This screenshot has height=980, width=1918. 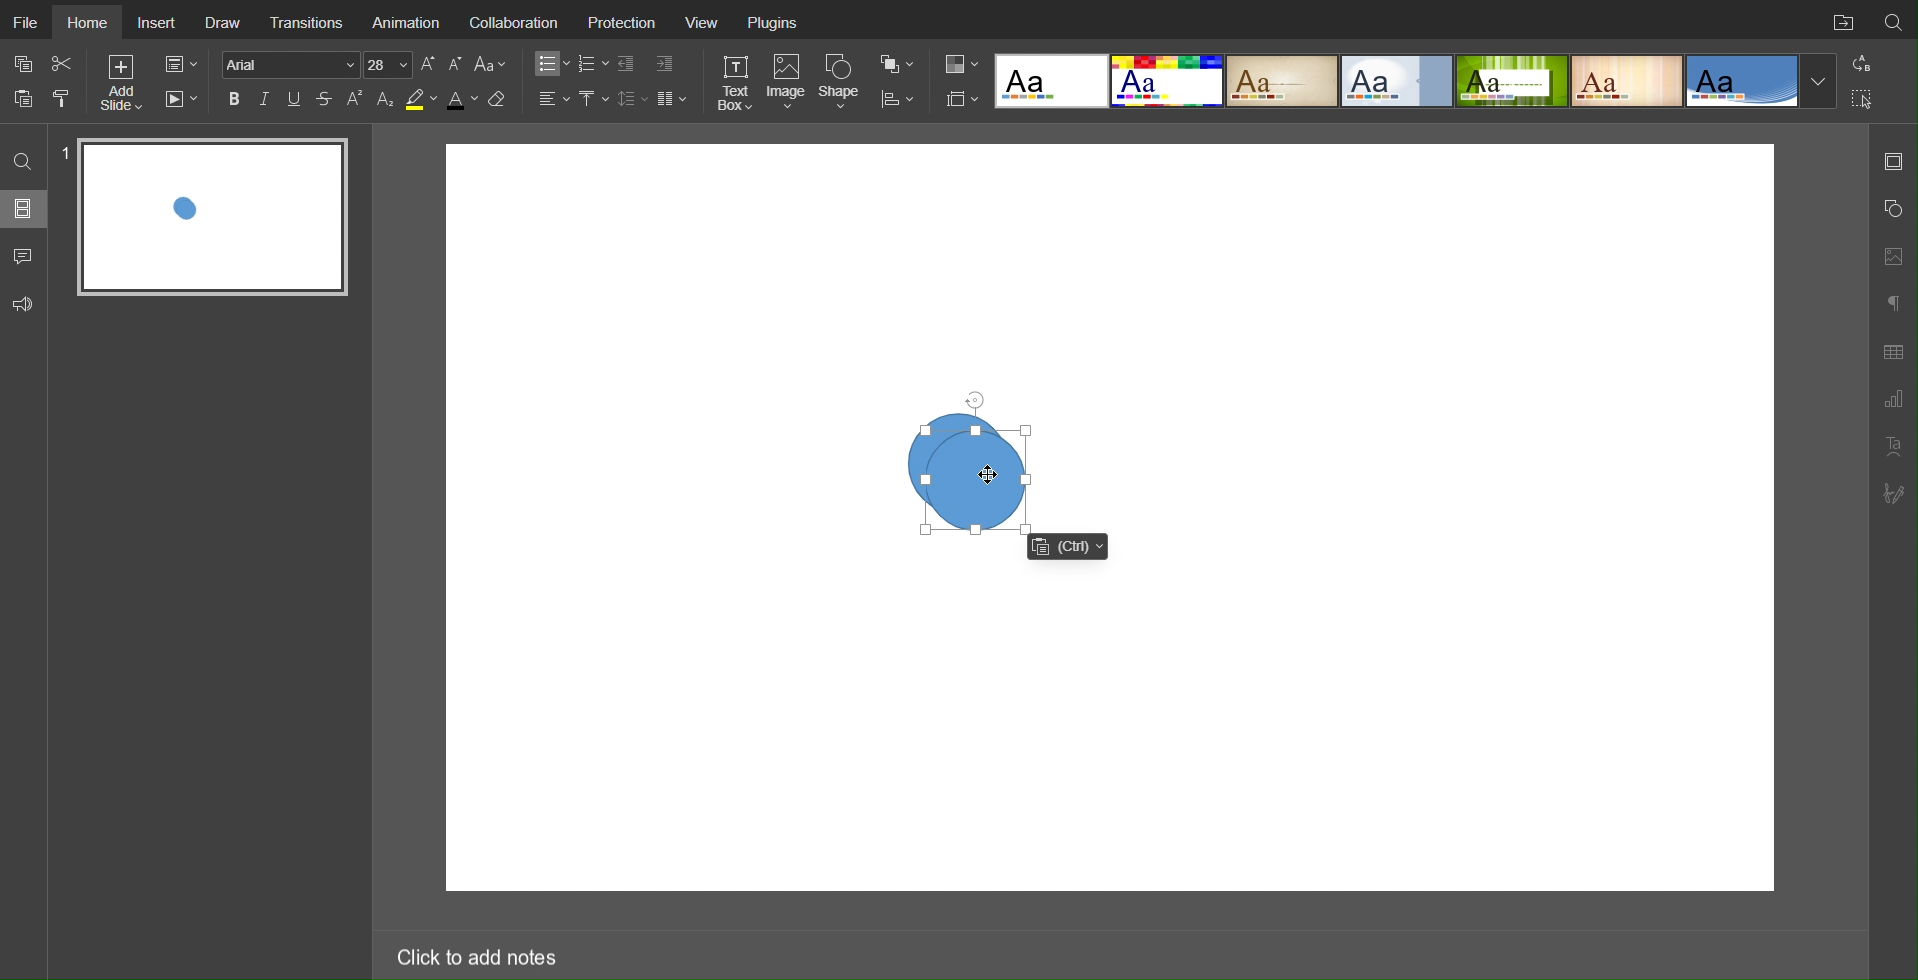 What do you see at coordinates (27, 66) in the screenshot?
I see `copy` at bounding box center [27, 66].